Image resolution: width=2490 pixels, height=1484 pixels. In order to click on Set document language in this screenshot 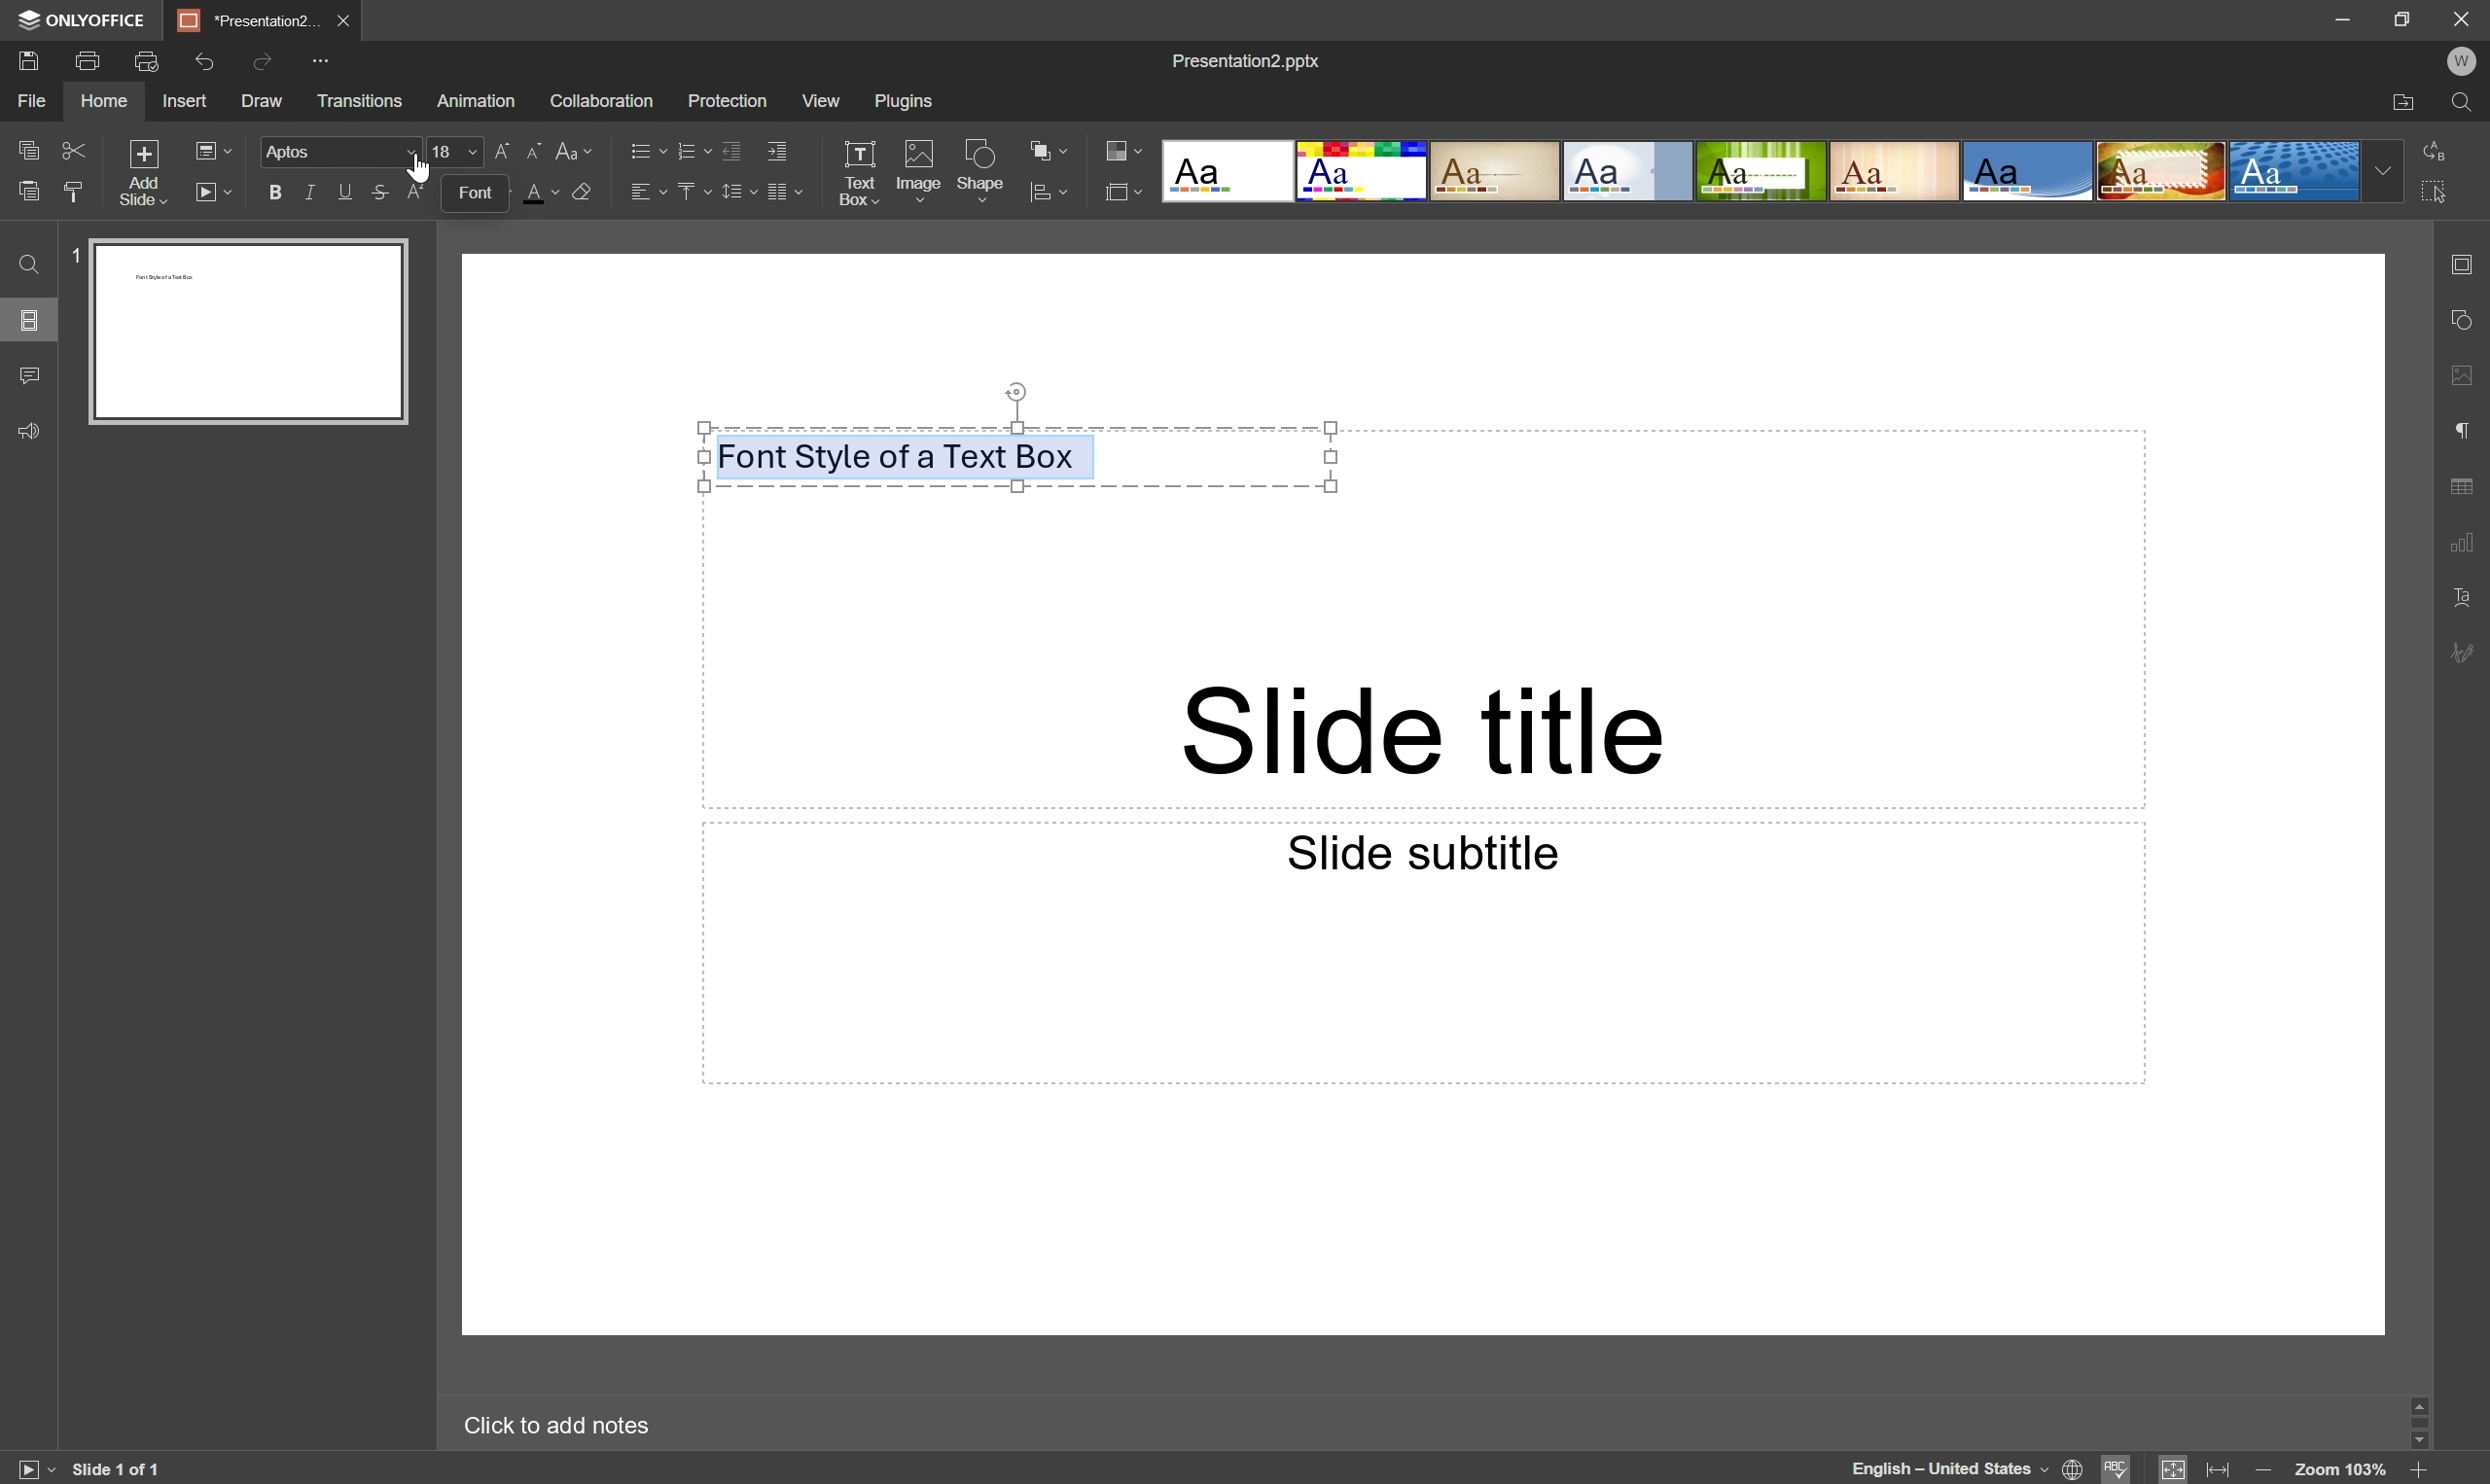, I will do `click(2075, 1470)`.